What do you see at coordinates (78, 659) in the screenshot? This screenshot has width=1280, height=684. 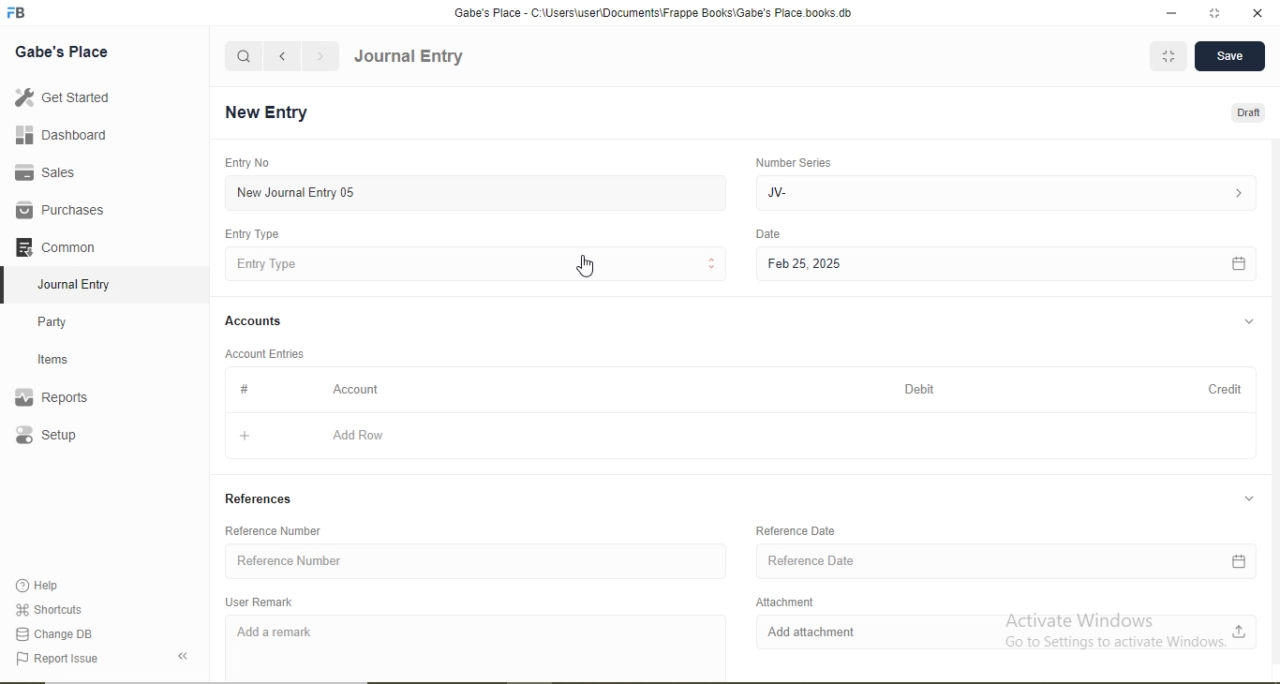 I see `‘Report Issue` at bounding box center [78, 659].